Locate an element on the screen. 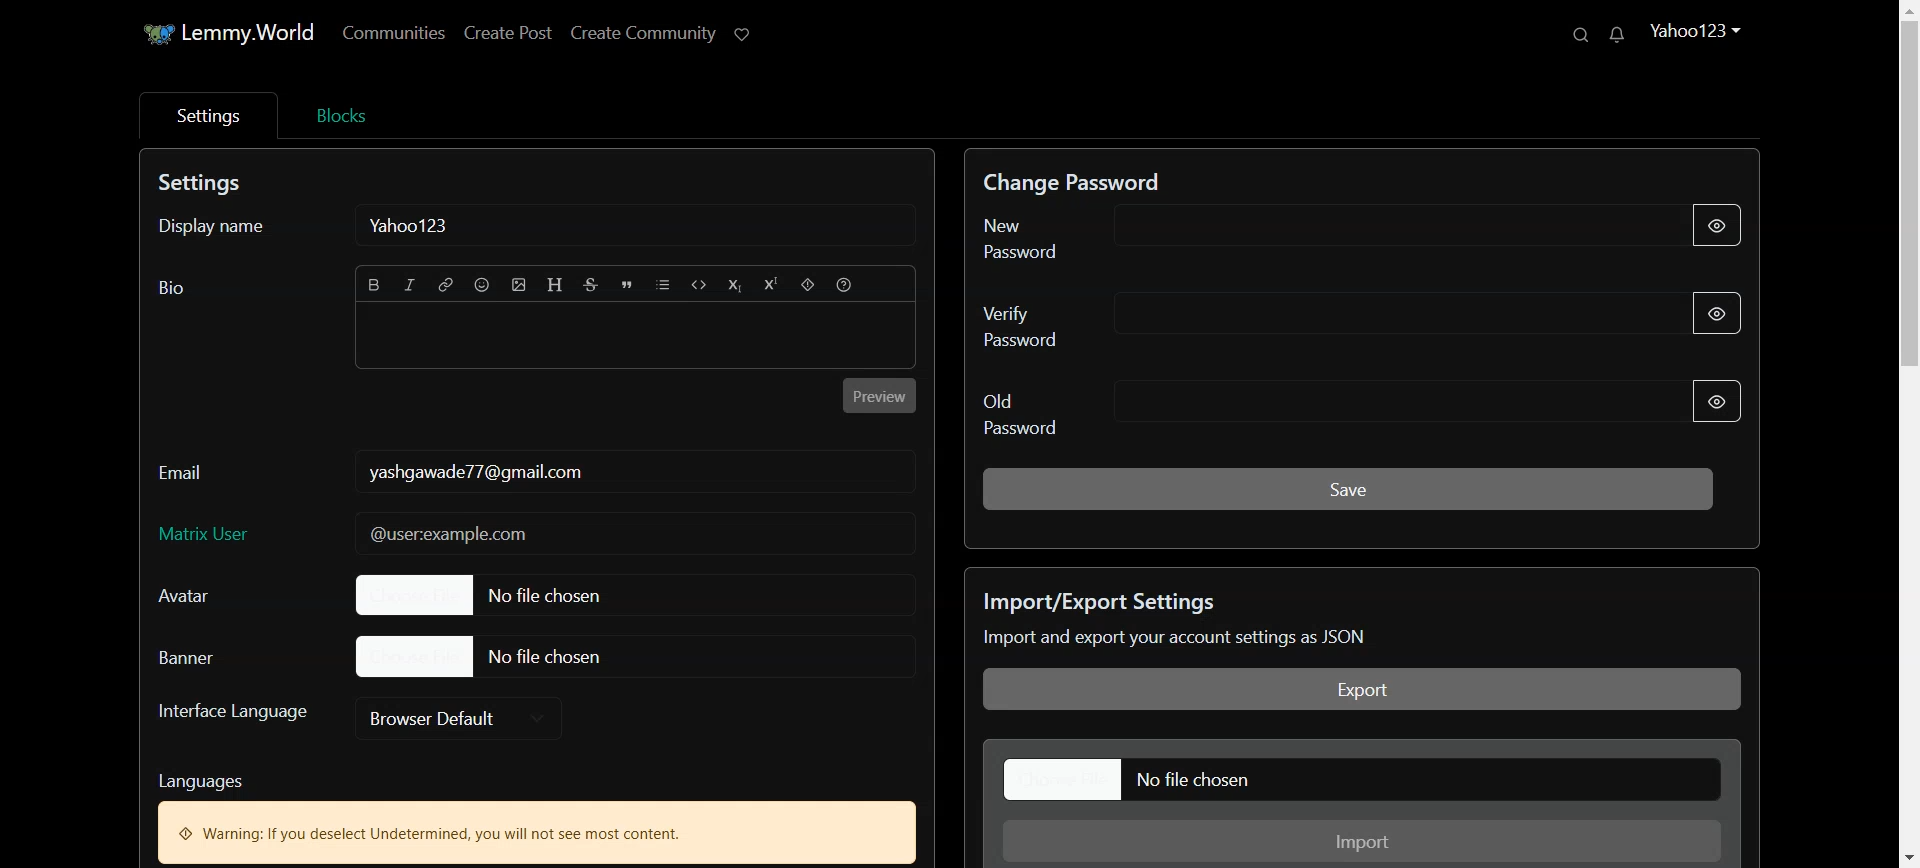  Old Password is located at coordinates (1293, 411).